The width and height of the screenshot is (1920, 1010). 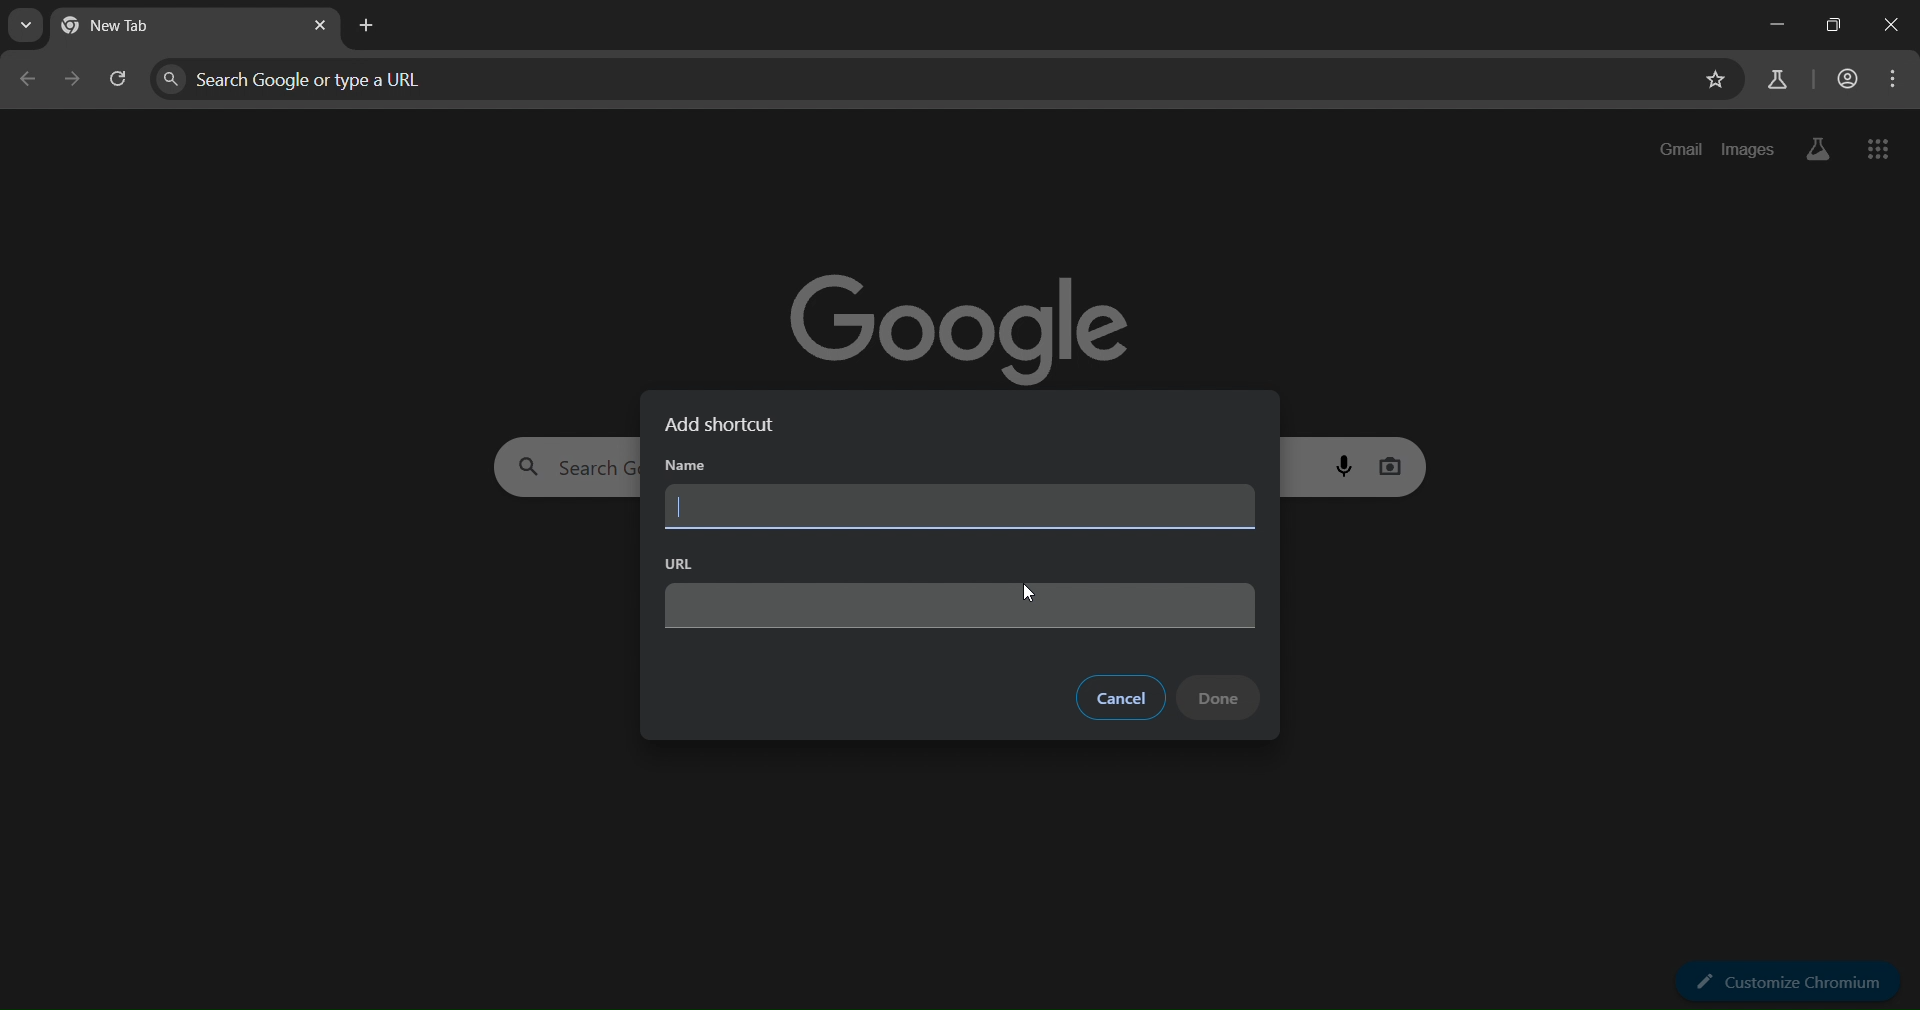 What do you see at coordinates (1748, 146) in the screenshot?
I see `images` at bounding box center [1748, 146].